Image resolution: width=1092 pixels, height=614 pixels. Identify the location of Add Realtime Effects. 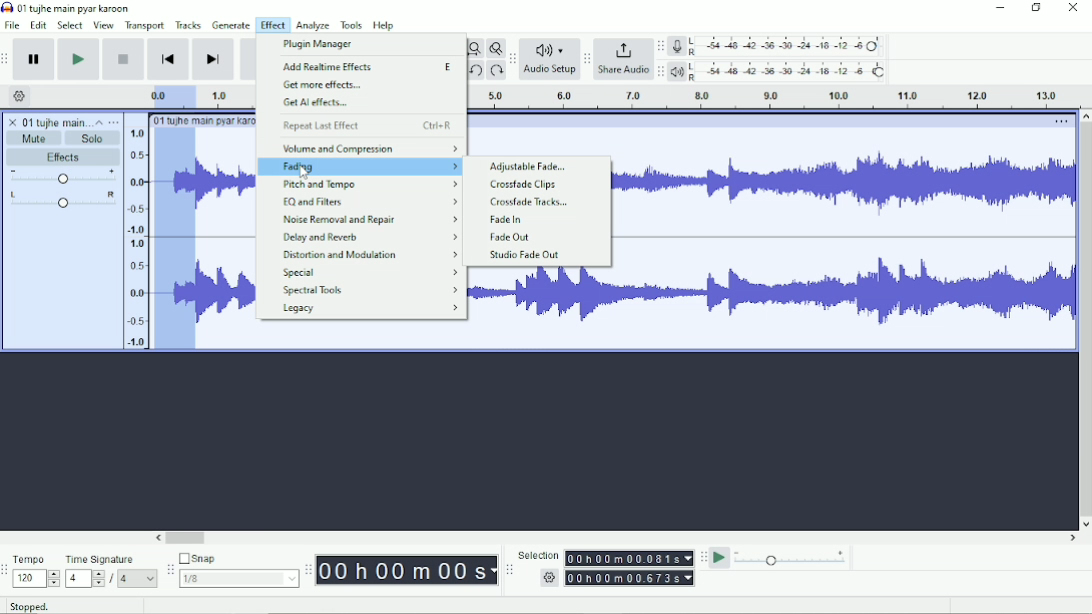
(371, 68).